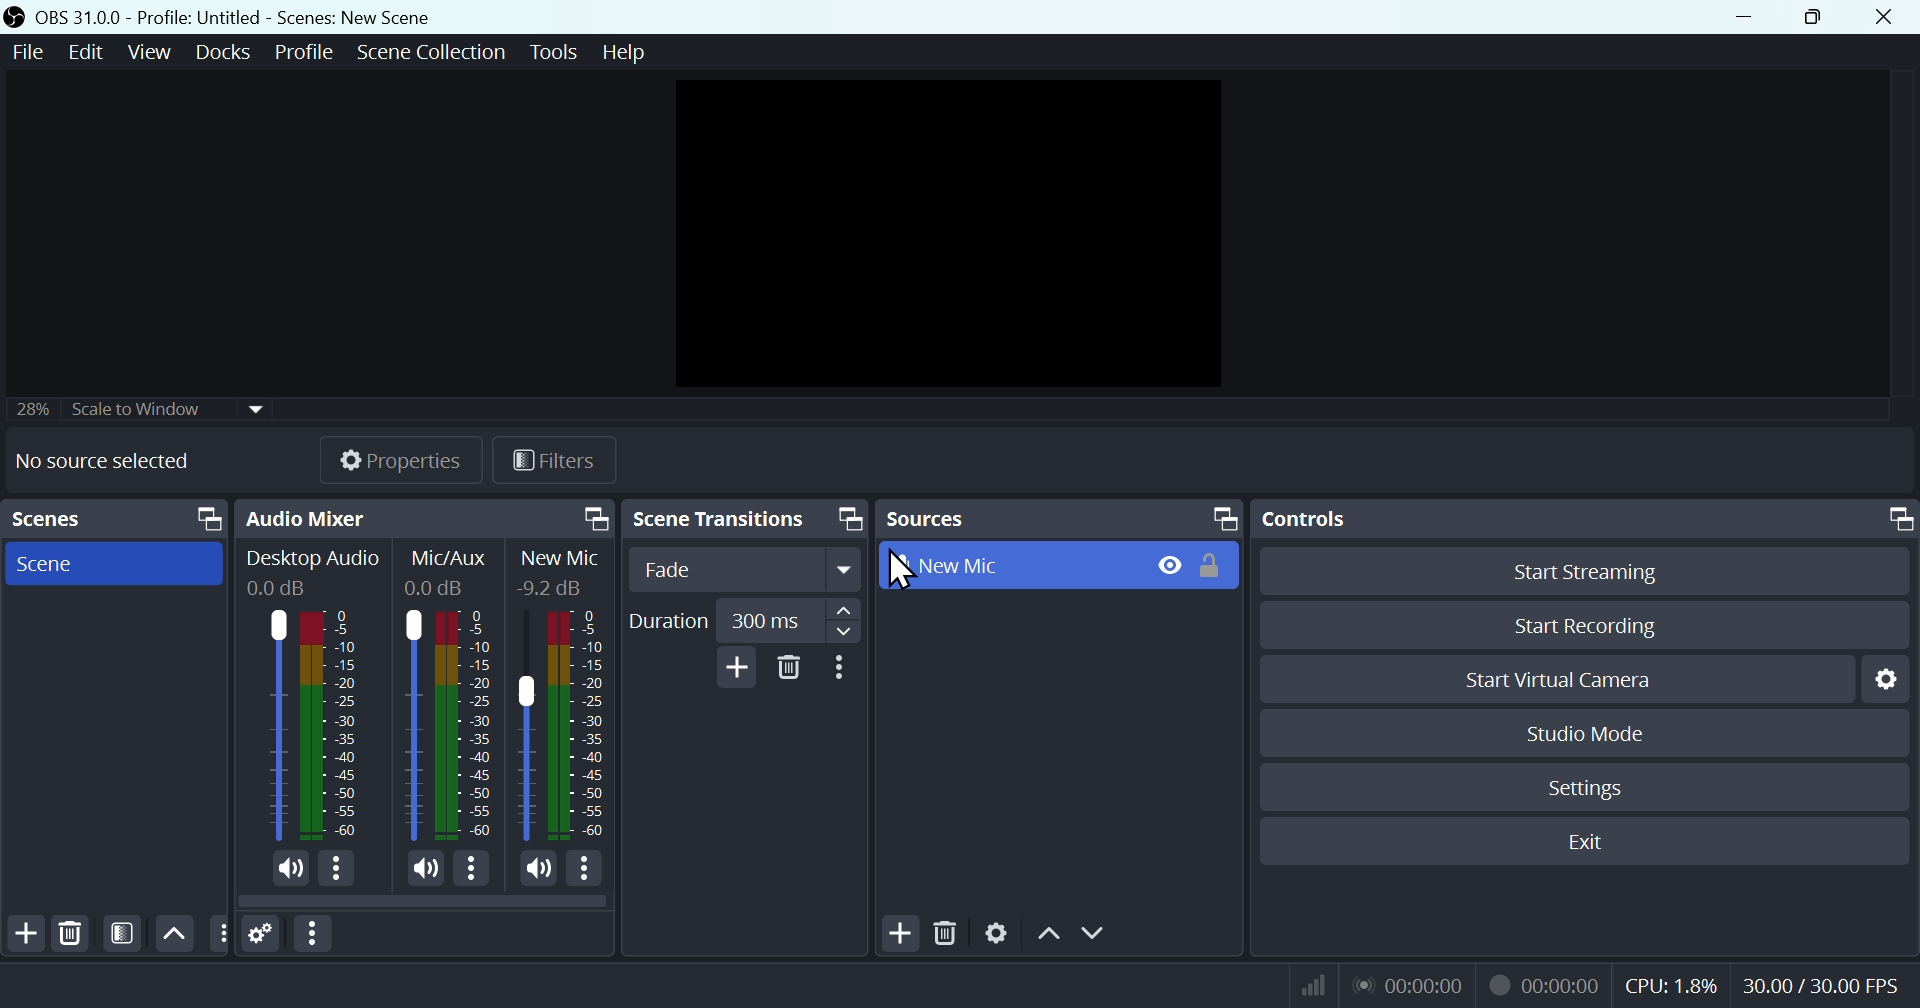 This screenshot has height=1008, width=1920. I want to click on 25% scale to window, so click(132, 412).